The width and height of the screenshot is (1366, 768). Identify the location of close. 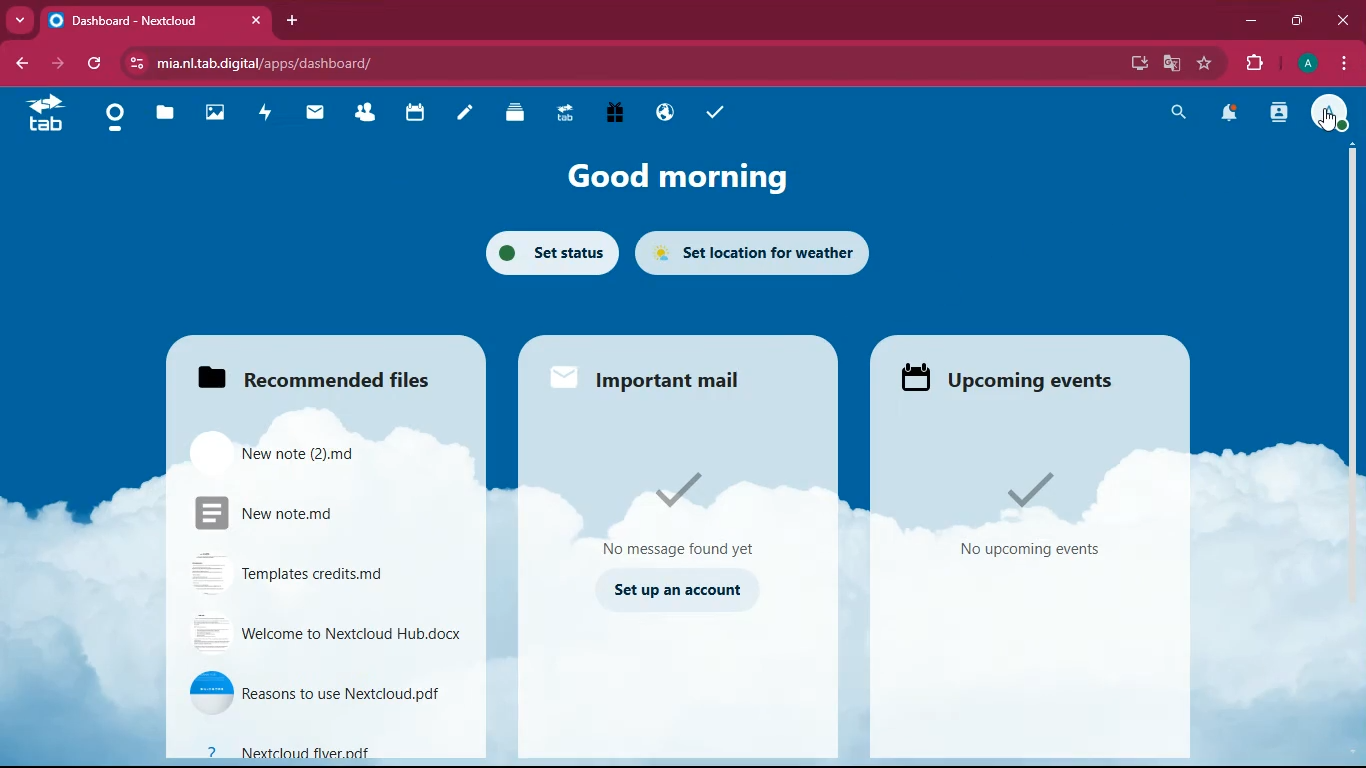
(1344, 18).